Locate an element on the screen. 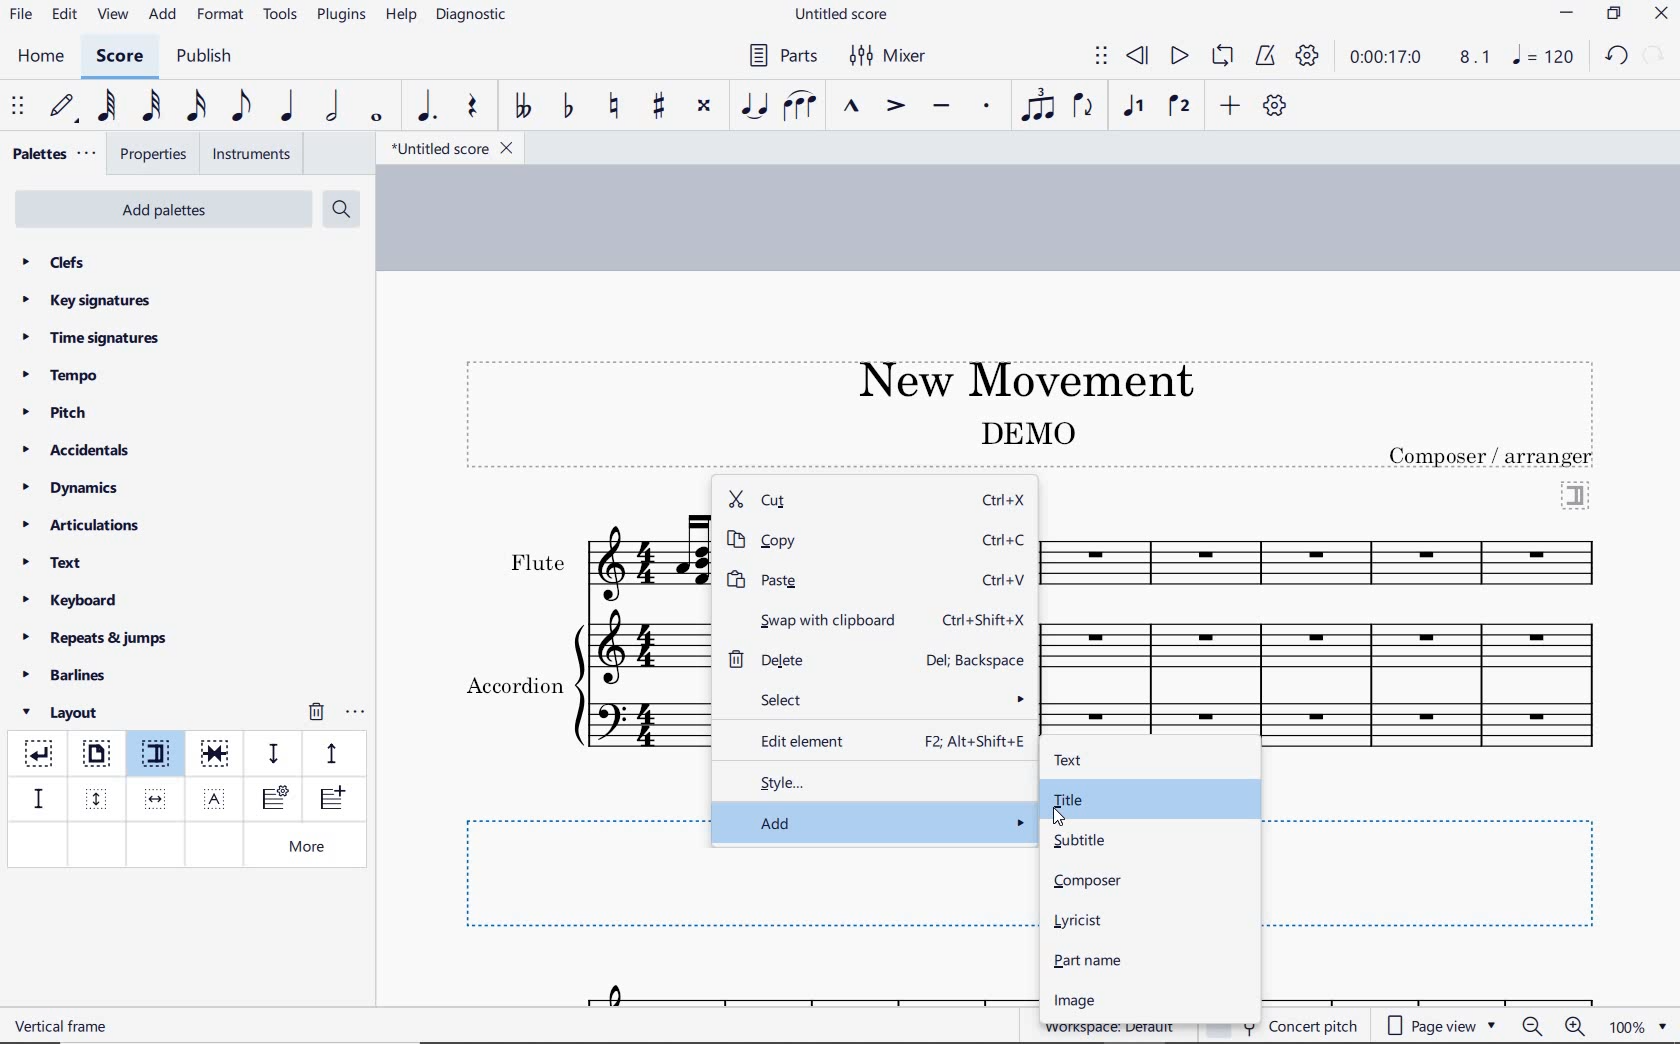  toggle double-flat is located at coordinates (522, 107).